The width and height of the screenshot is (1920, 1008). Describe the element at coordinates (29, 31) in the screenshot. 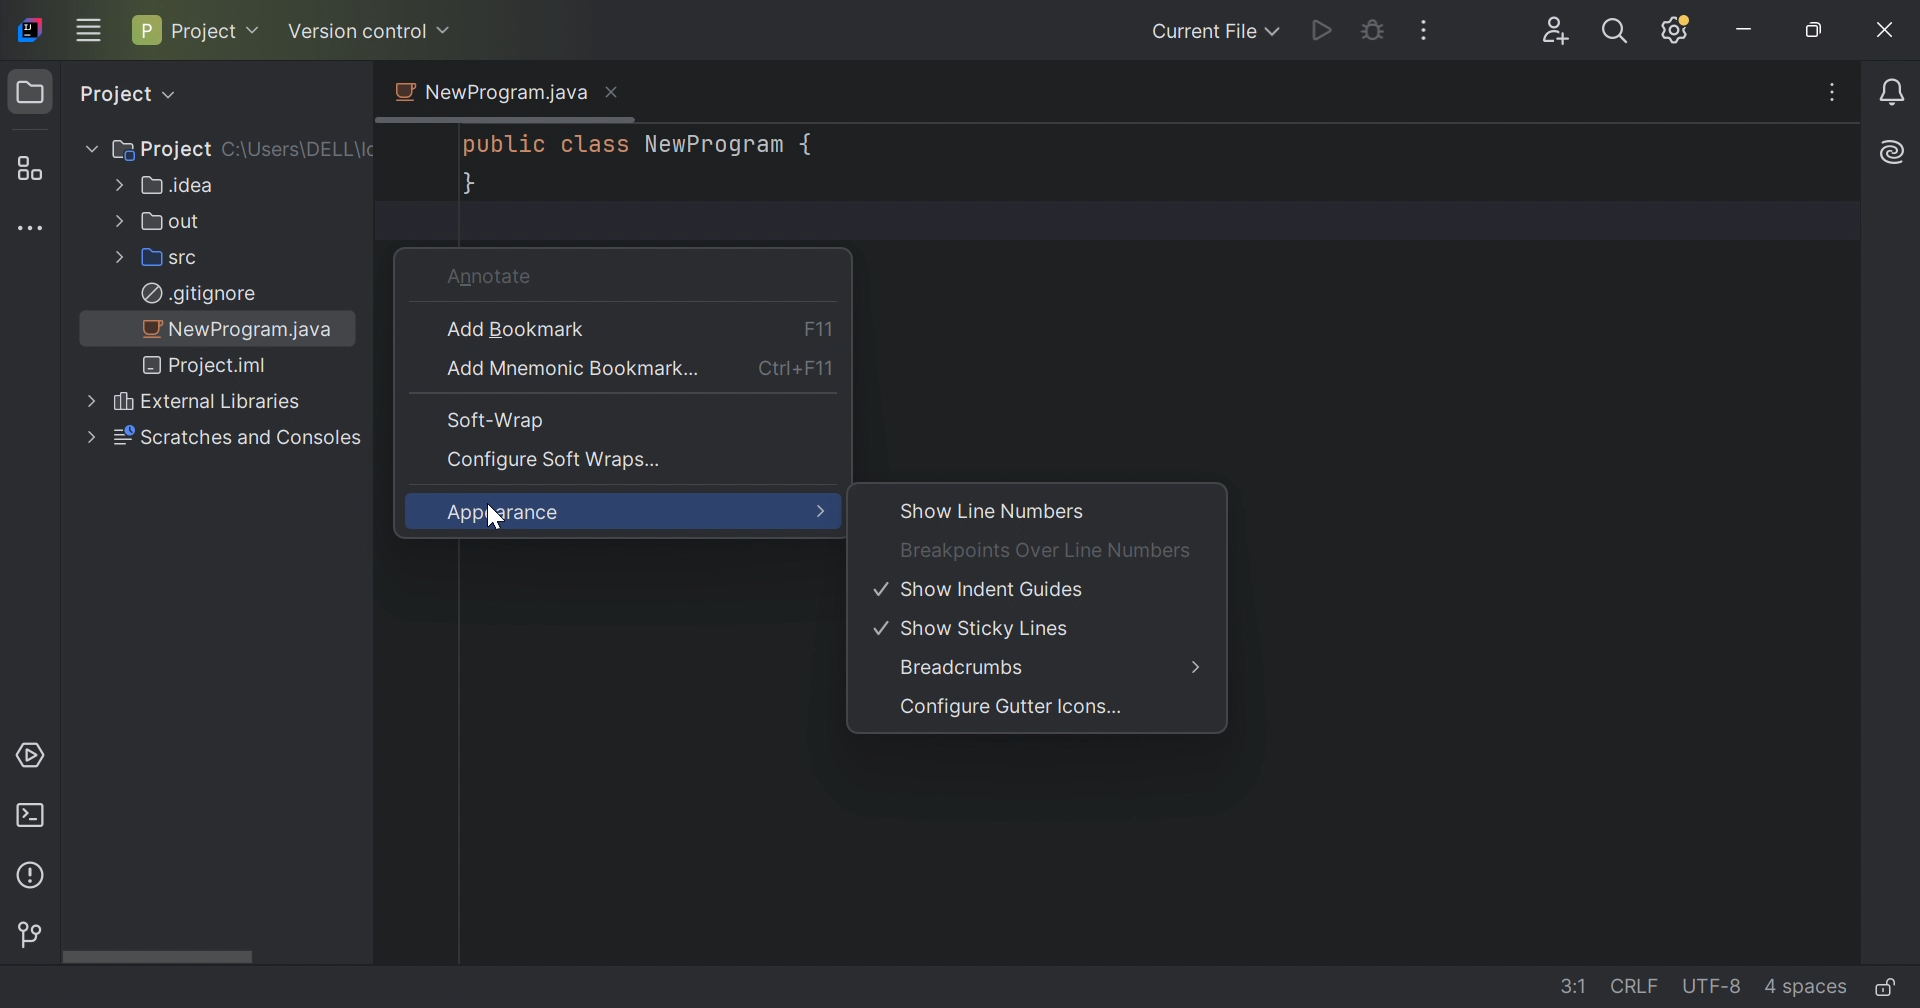

I see `PyCharm icon` at that location.